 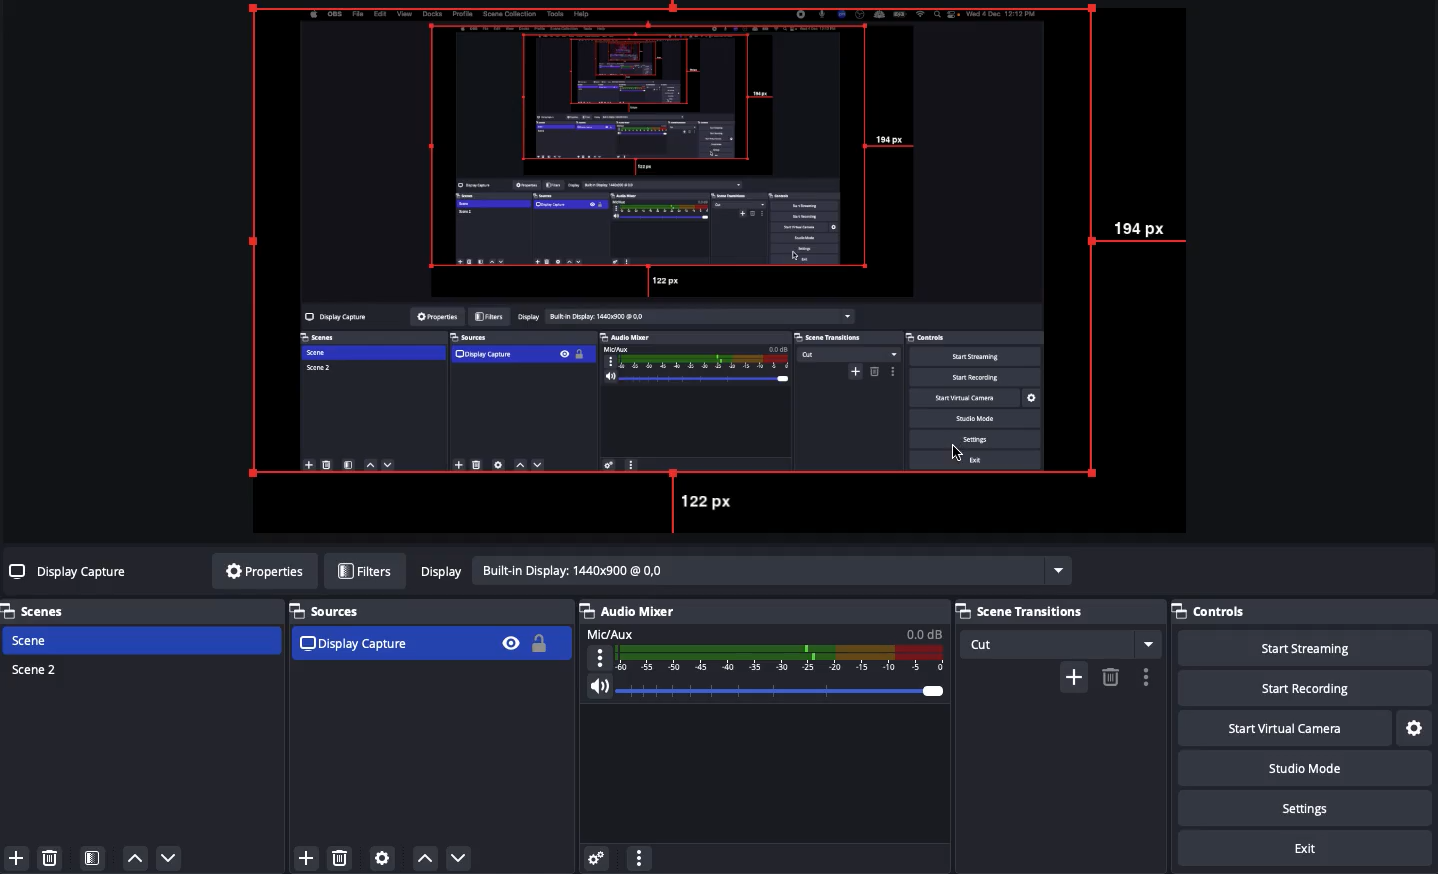 What do you see at coordinates (385, 858) in the screenshot?
I see `Source preferences` at bounding box center [385, 858].